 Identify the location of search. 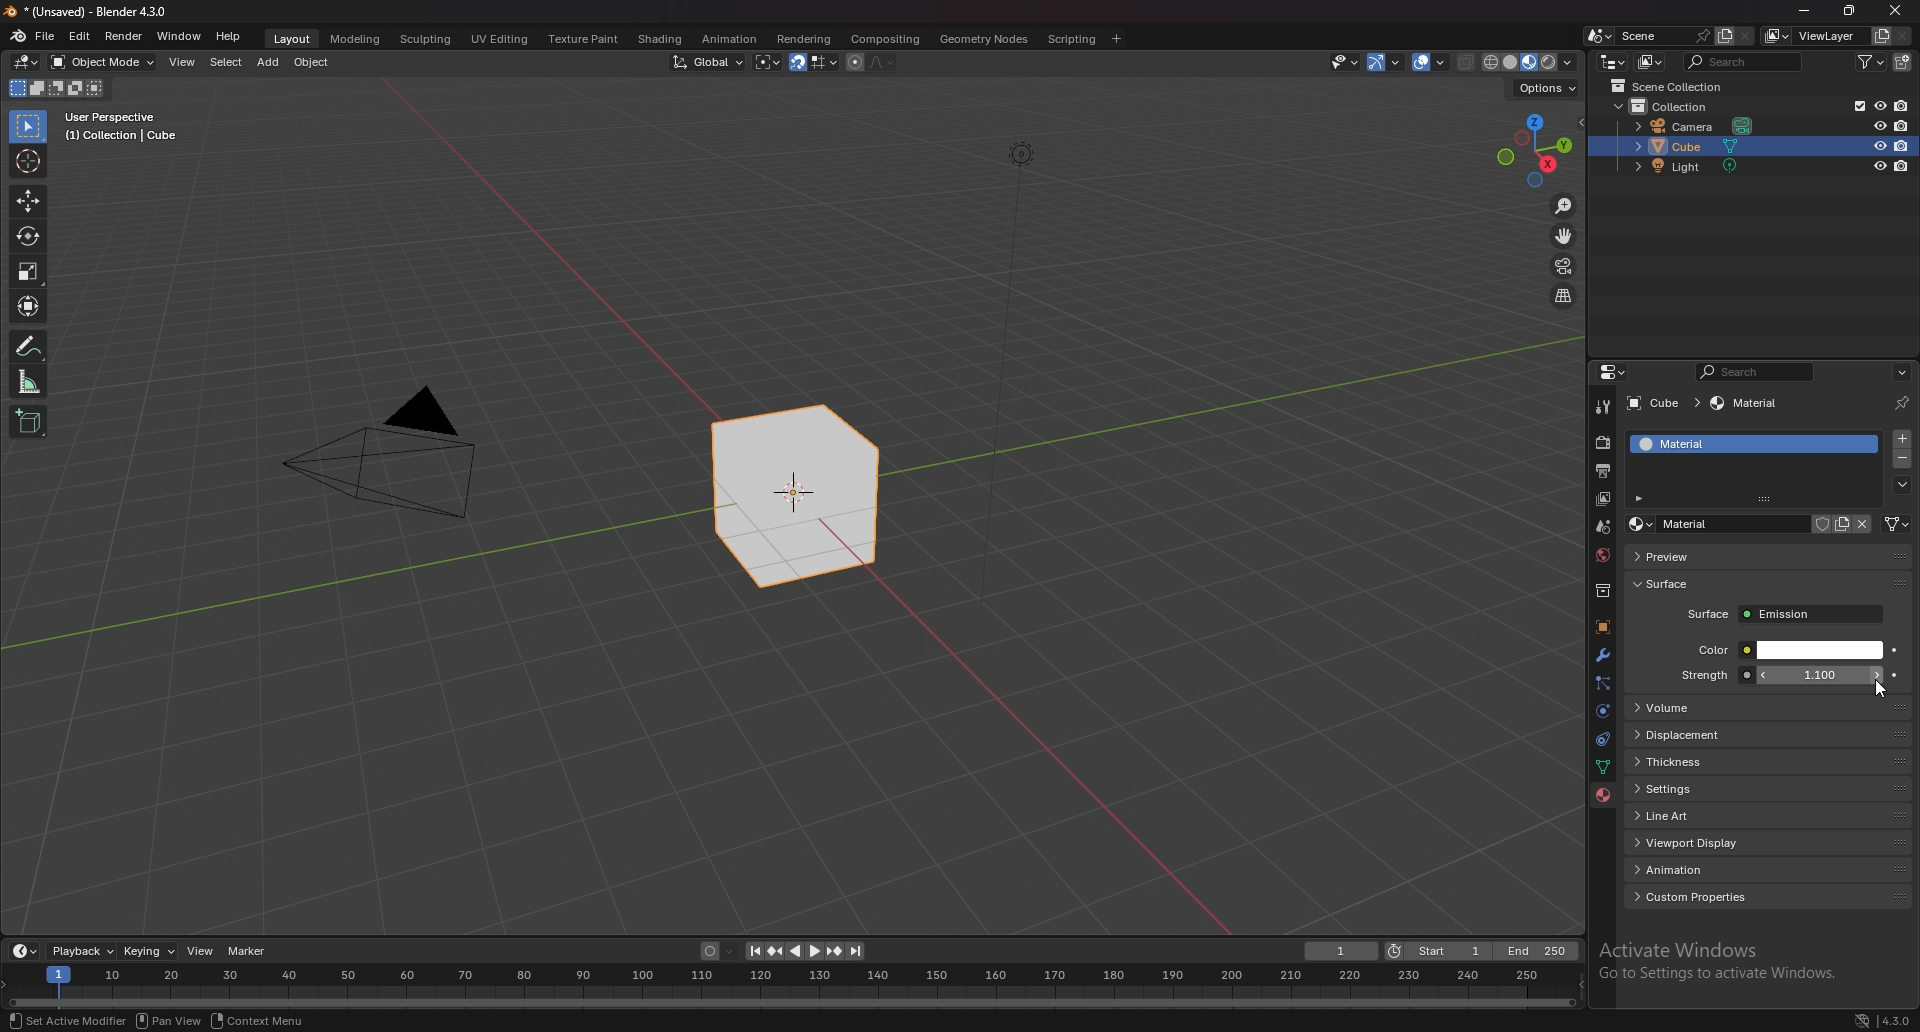
(1760, 372).